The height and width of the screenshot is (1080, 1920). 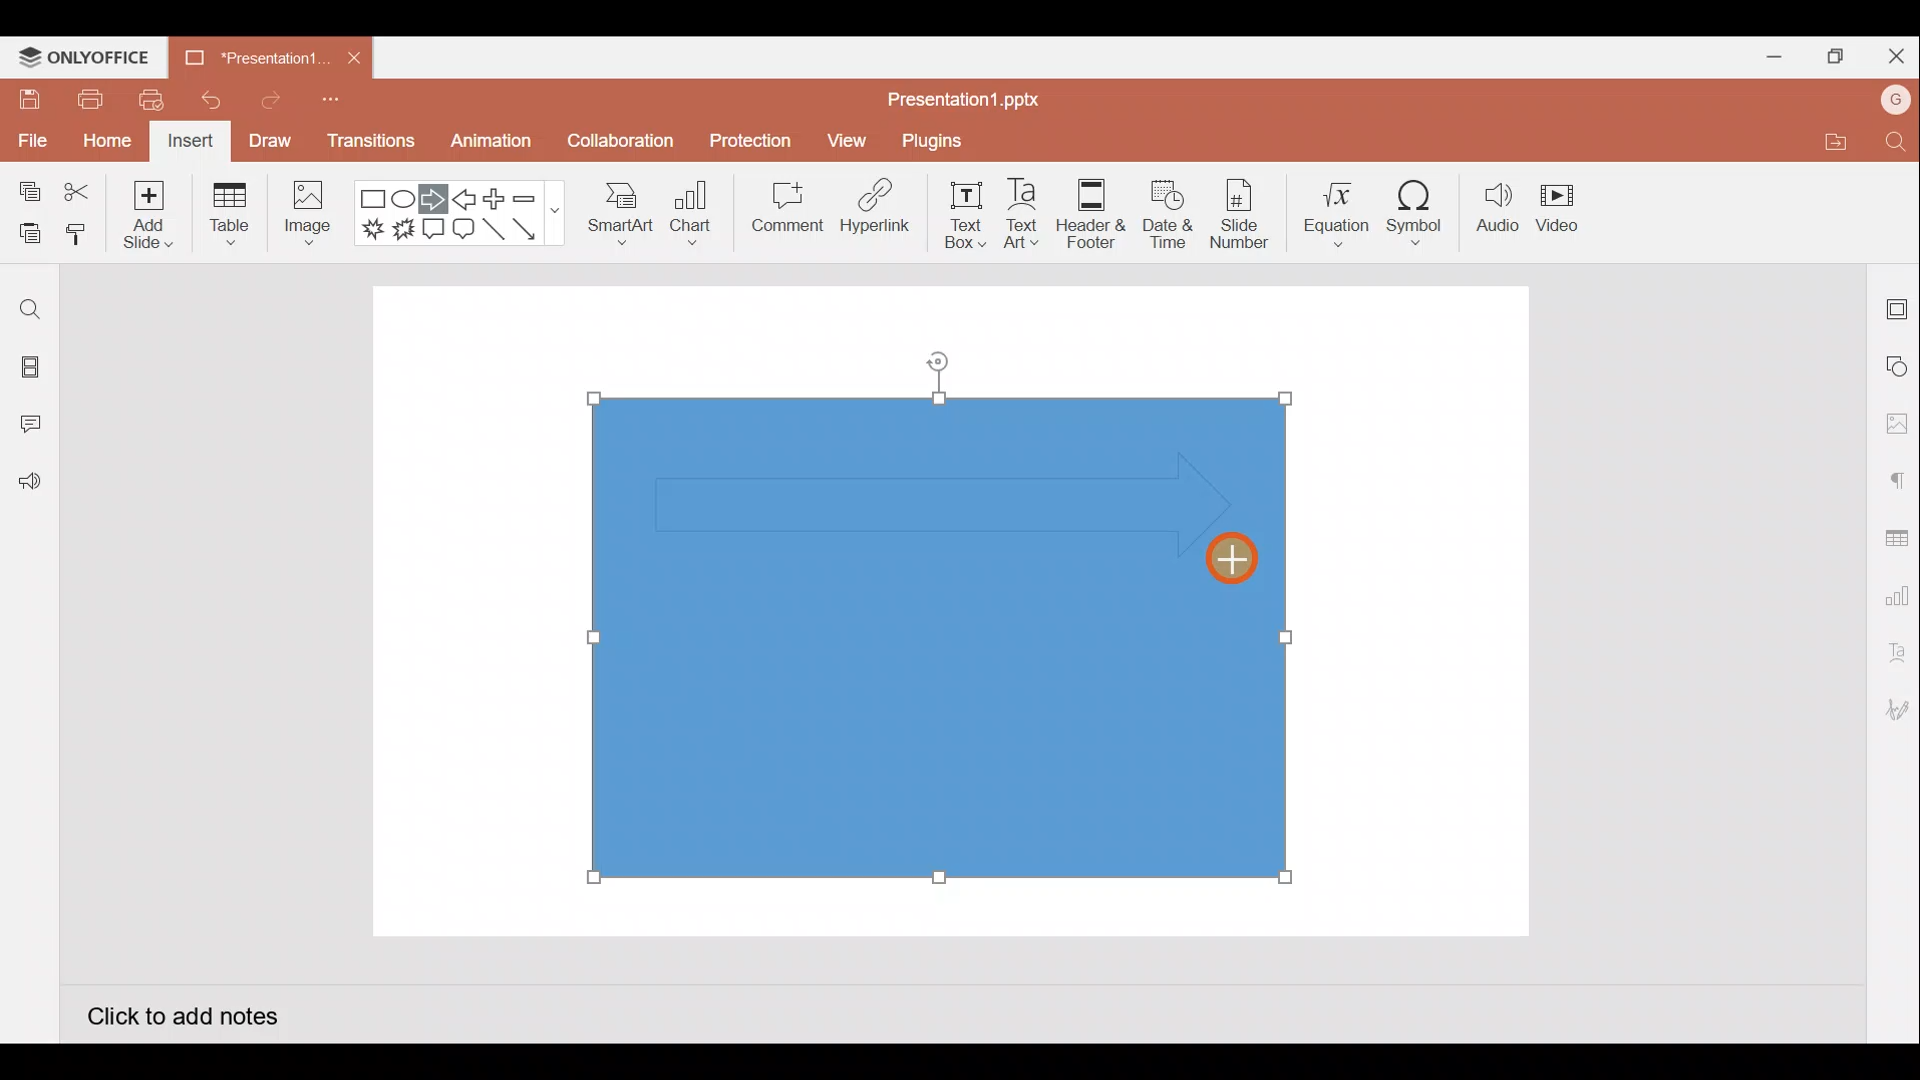 I want to click on Header & footer, so click(x=1092, y=208).